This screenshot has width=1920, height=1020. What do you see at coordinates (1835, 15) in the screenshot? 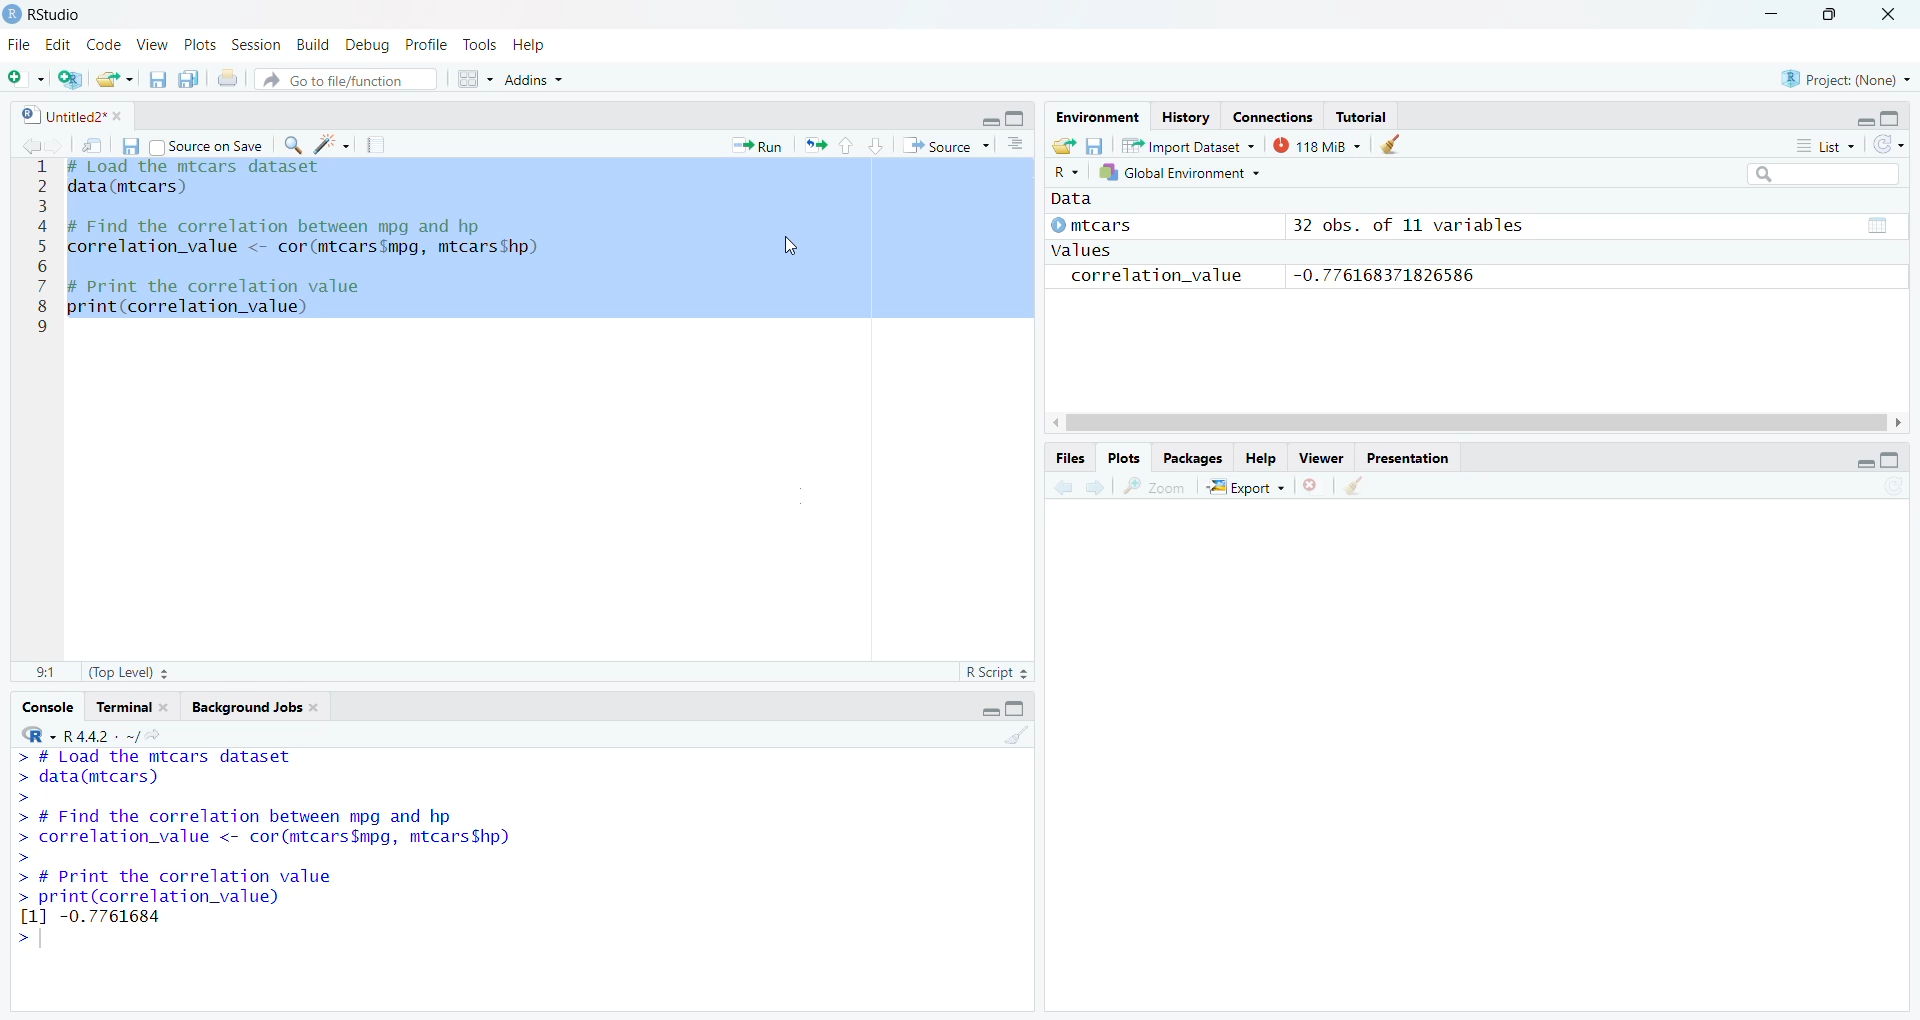
I see `Maximize/Restore` at bounding box center [1835, 15].